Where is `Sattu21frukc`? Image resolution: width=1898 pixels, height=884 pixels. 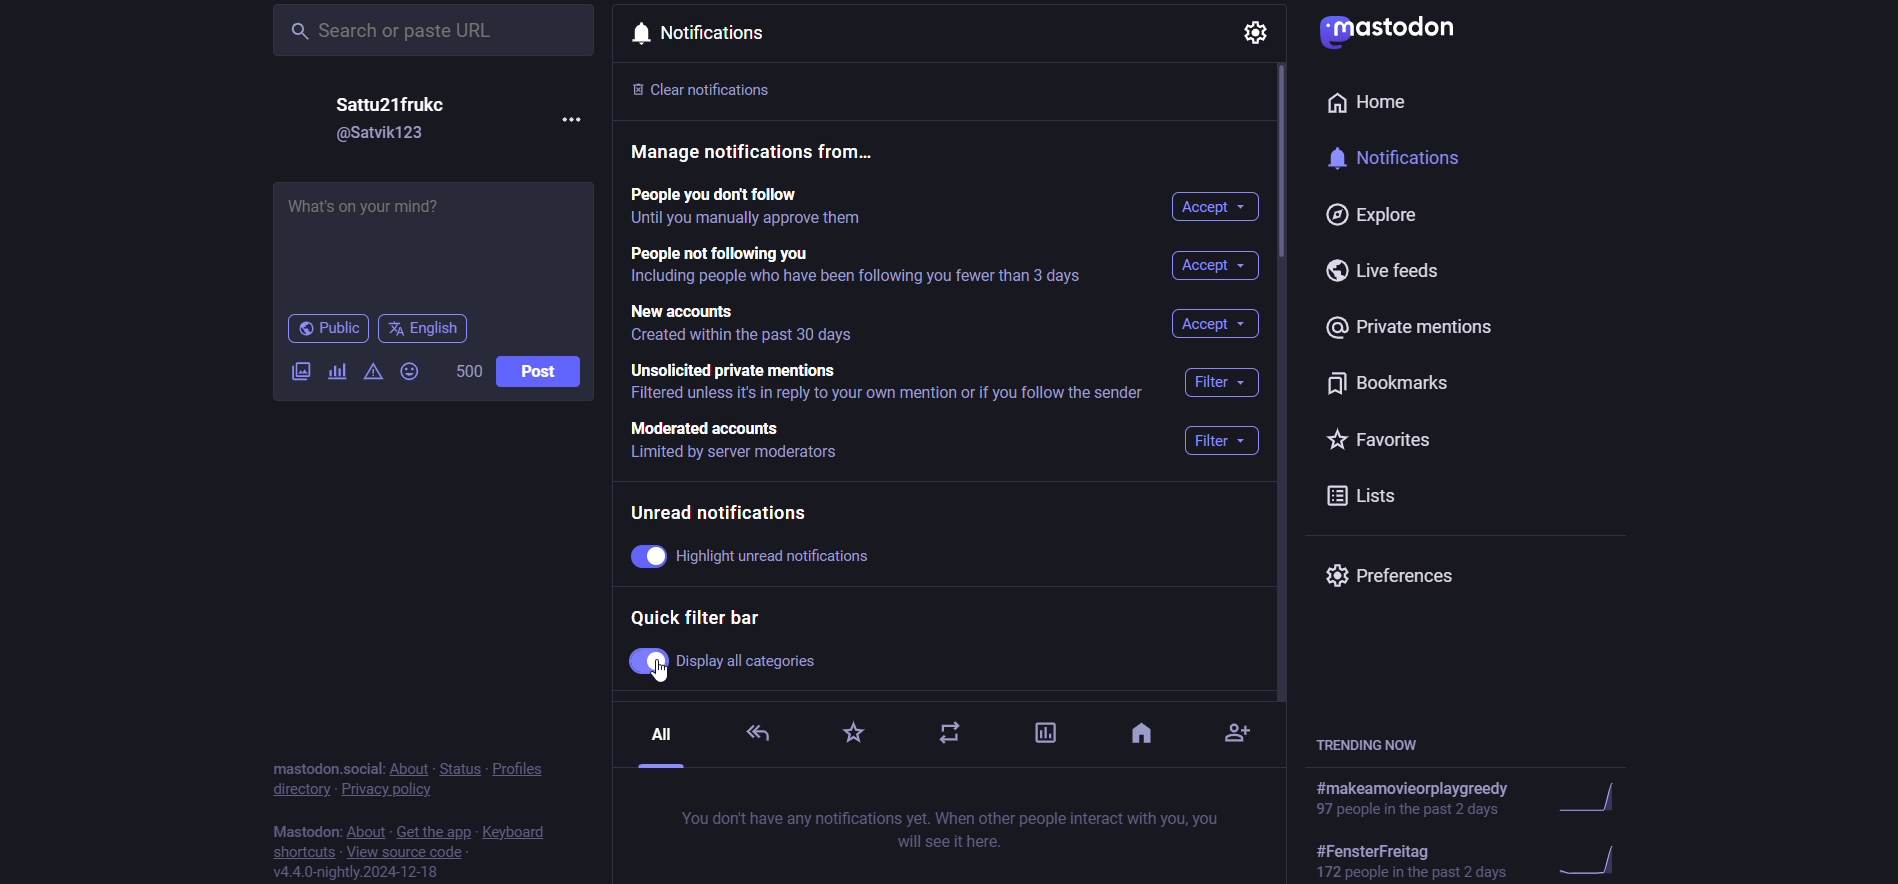
Sattu21frukc is located at coordinates (399, 104).